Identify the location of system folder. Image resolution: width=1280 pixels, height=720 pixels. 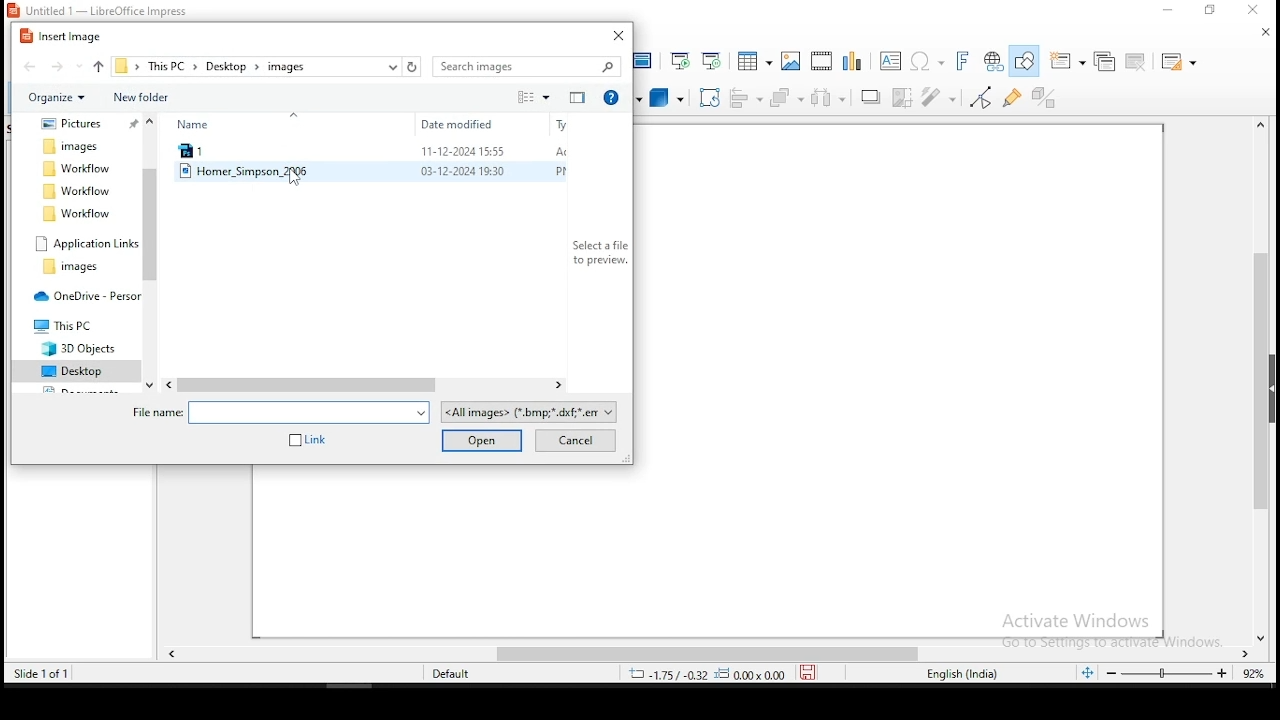
(82, 294).